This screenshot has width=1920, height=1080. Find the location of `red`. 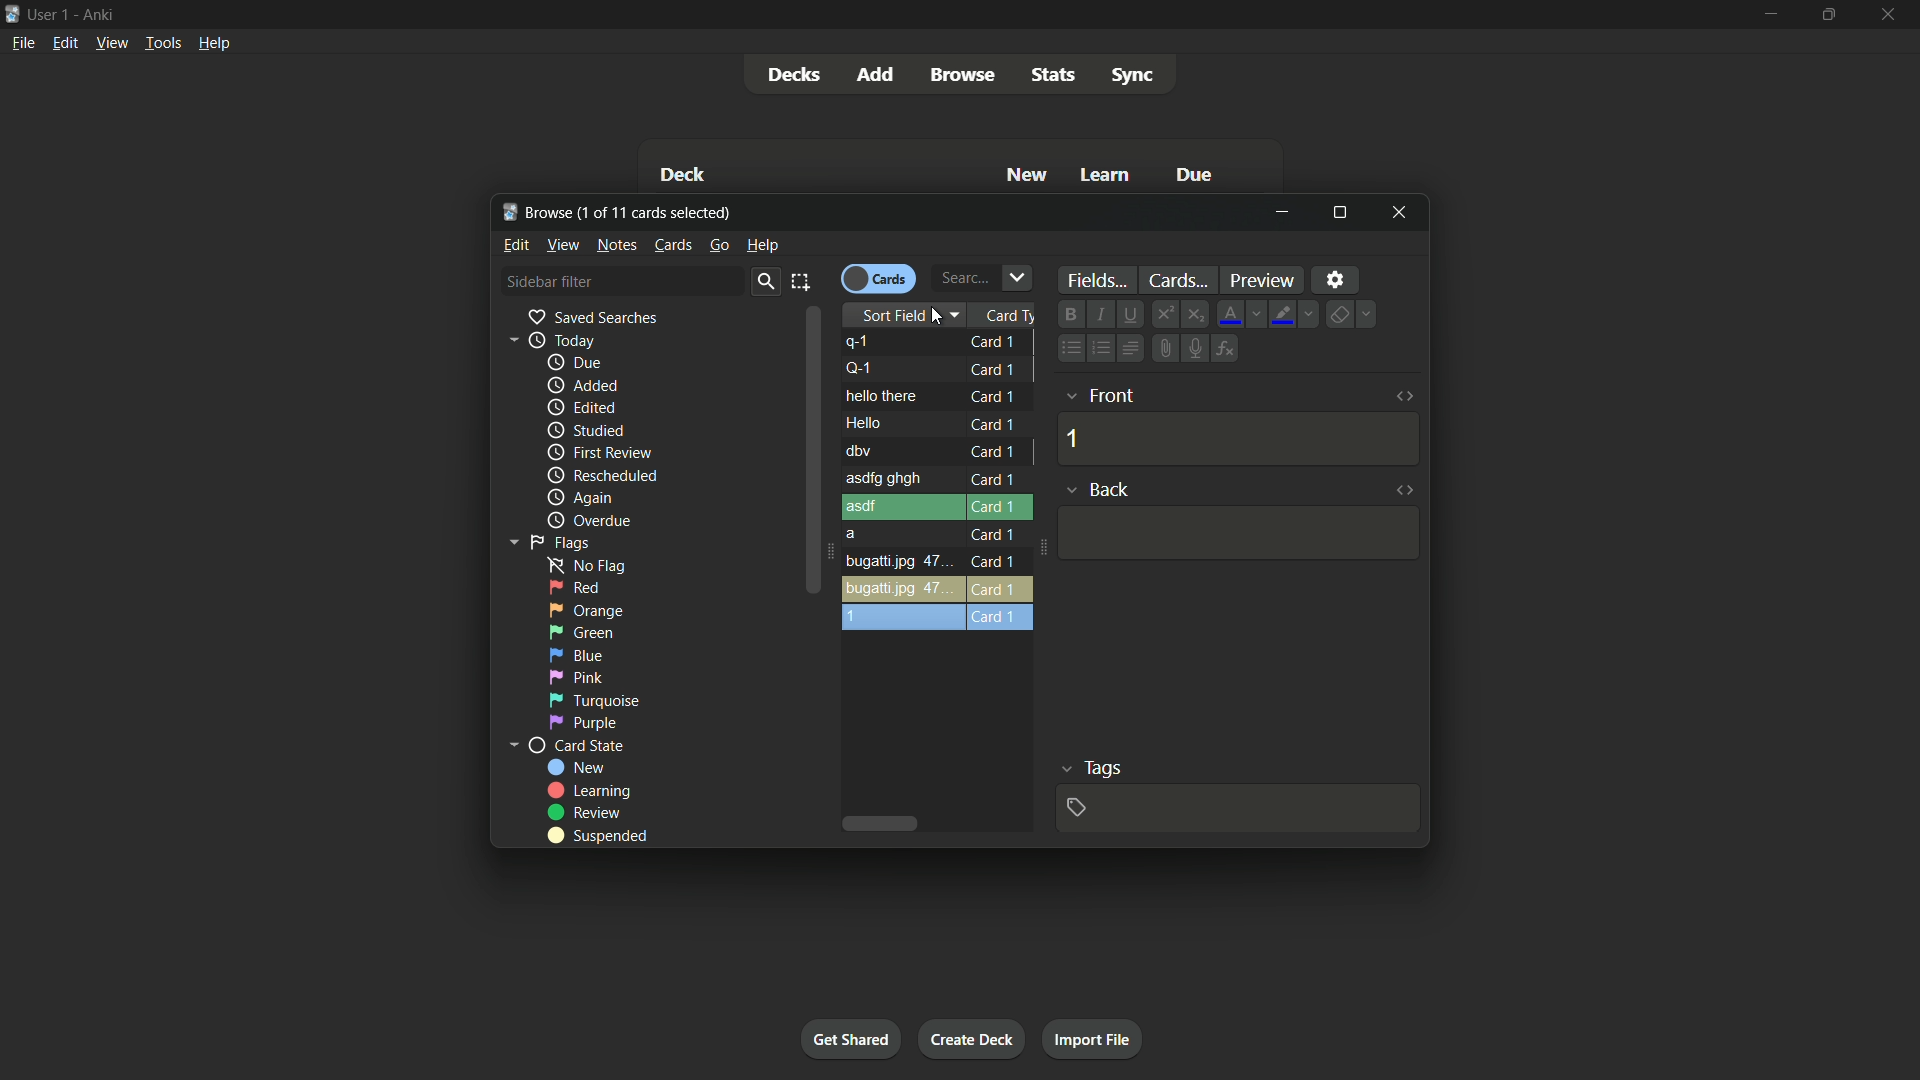

red is located at coordinates (575, 588).